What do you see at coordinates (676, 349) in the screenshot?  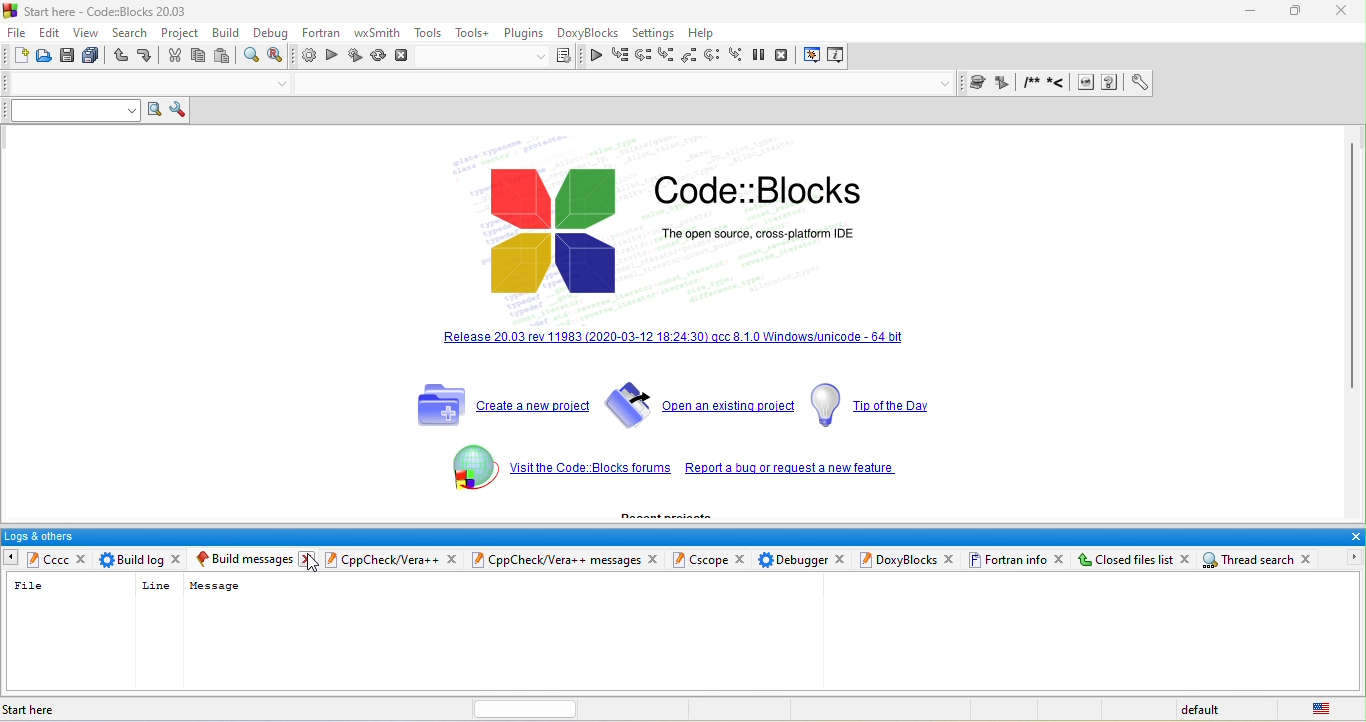 I see `release 20.03rev [2020-03-12 18.24.30]qcc 8.10window unicode 64 bit` at bounding box center [676, 349].